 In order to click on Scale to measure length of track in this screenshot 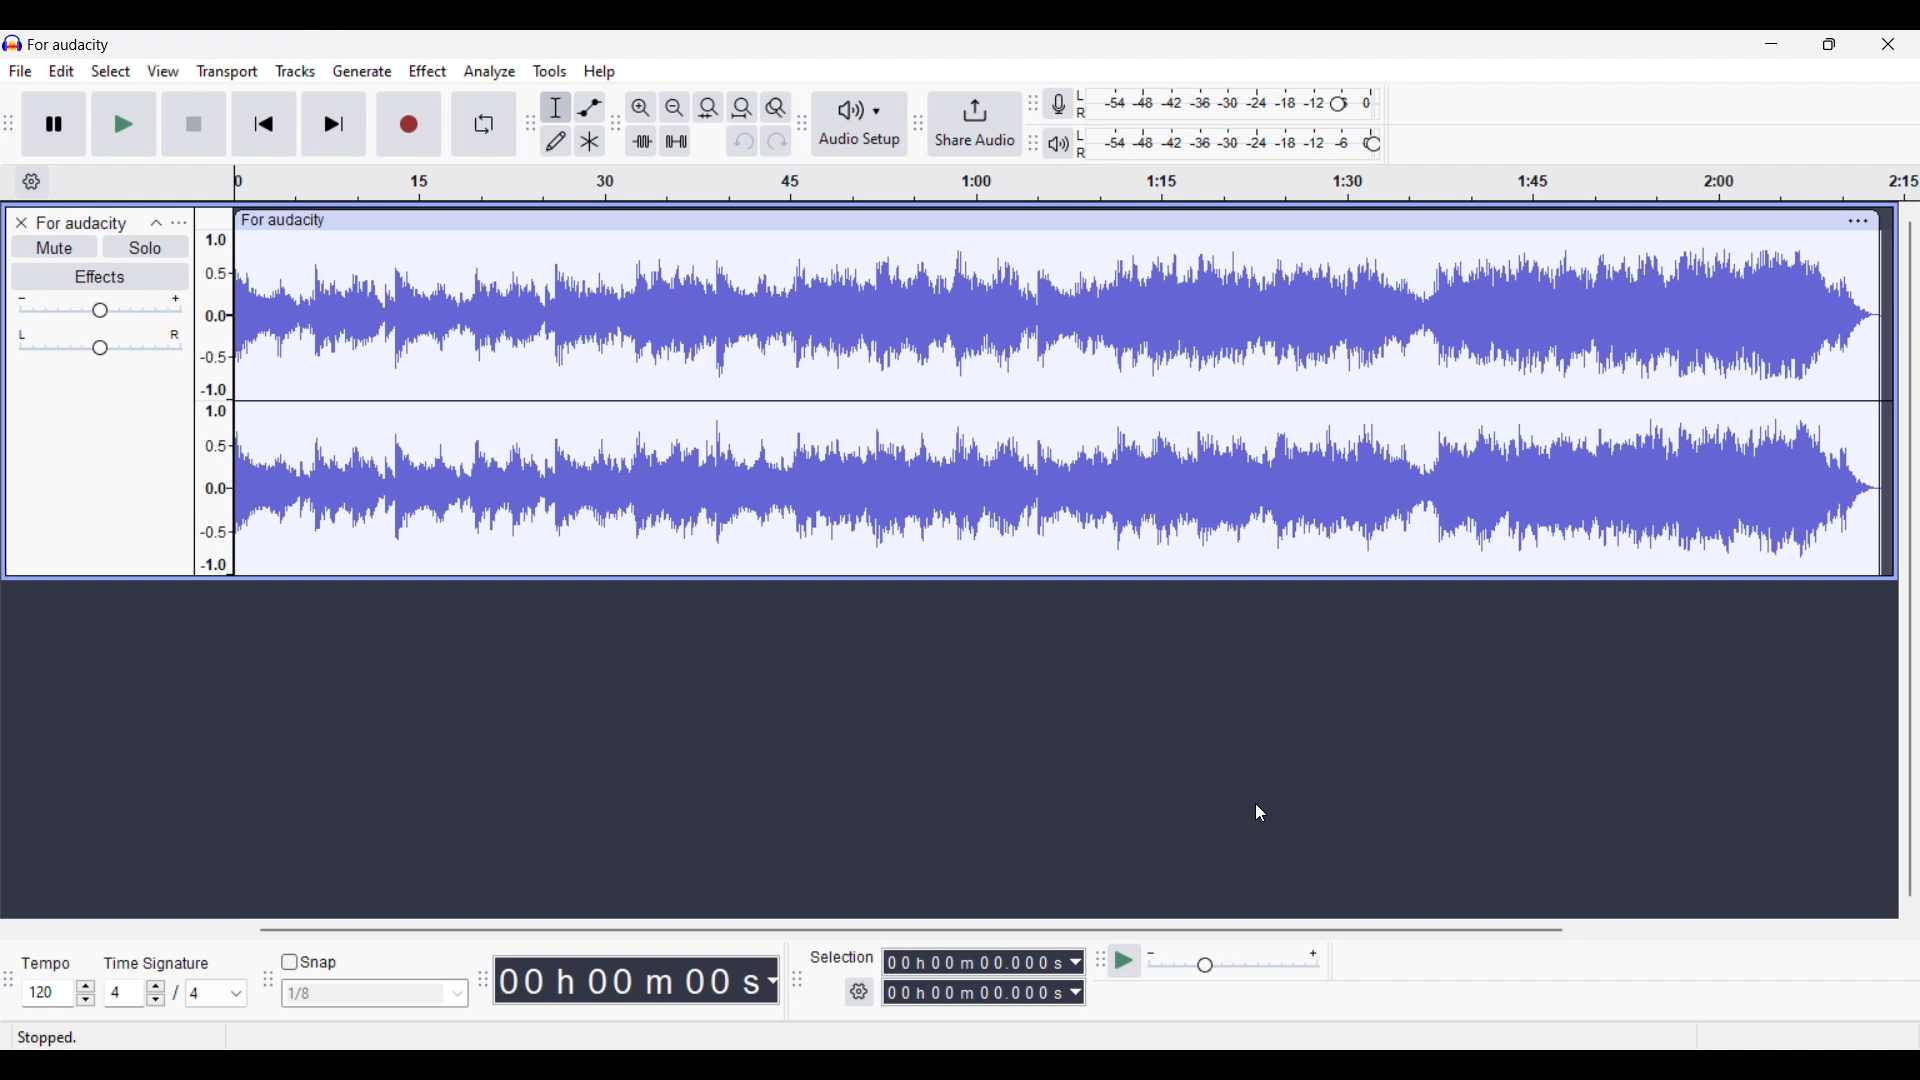, I will do `click(1077, 182)`.